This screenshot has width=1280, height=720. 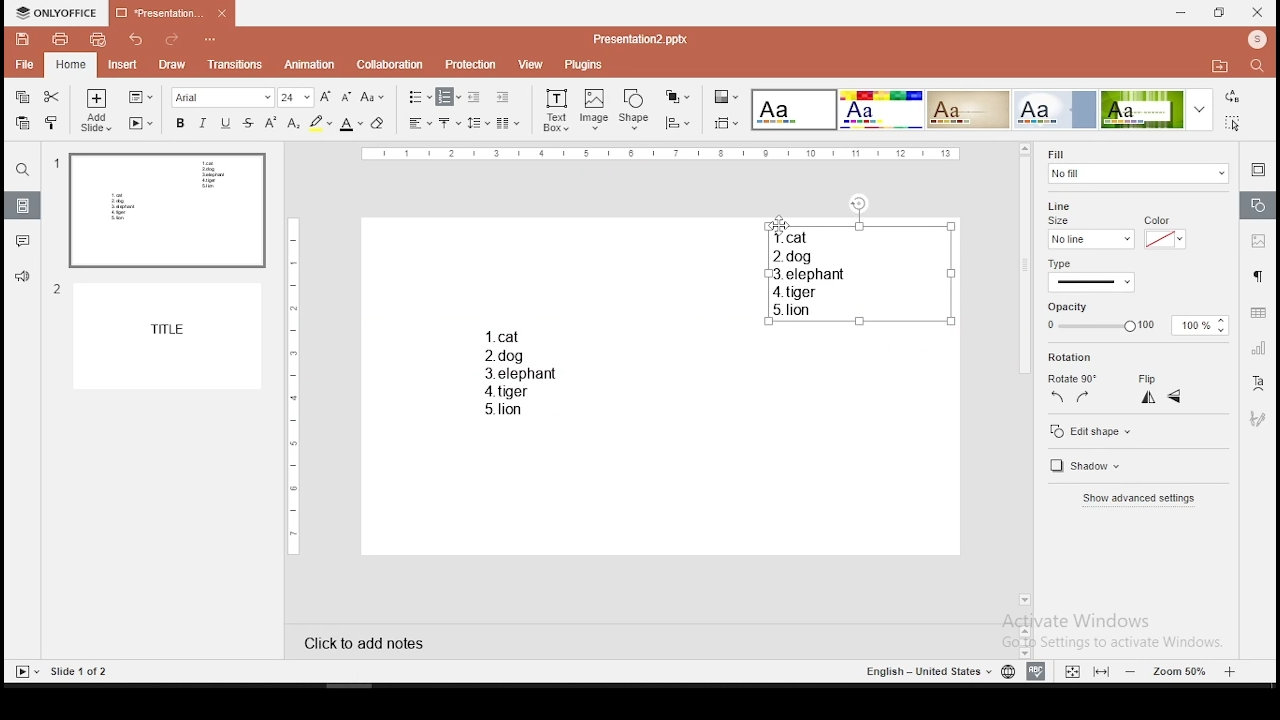 What do you see at coordinates (555, 111) in the screenshot?
I see `text box` at bounding box center [555, 111].